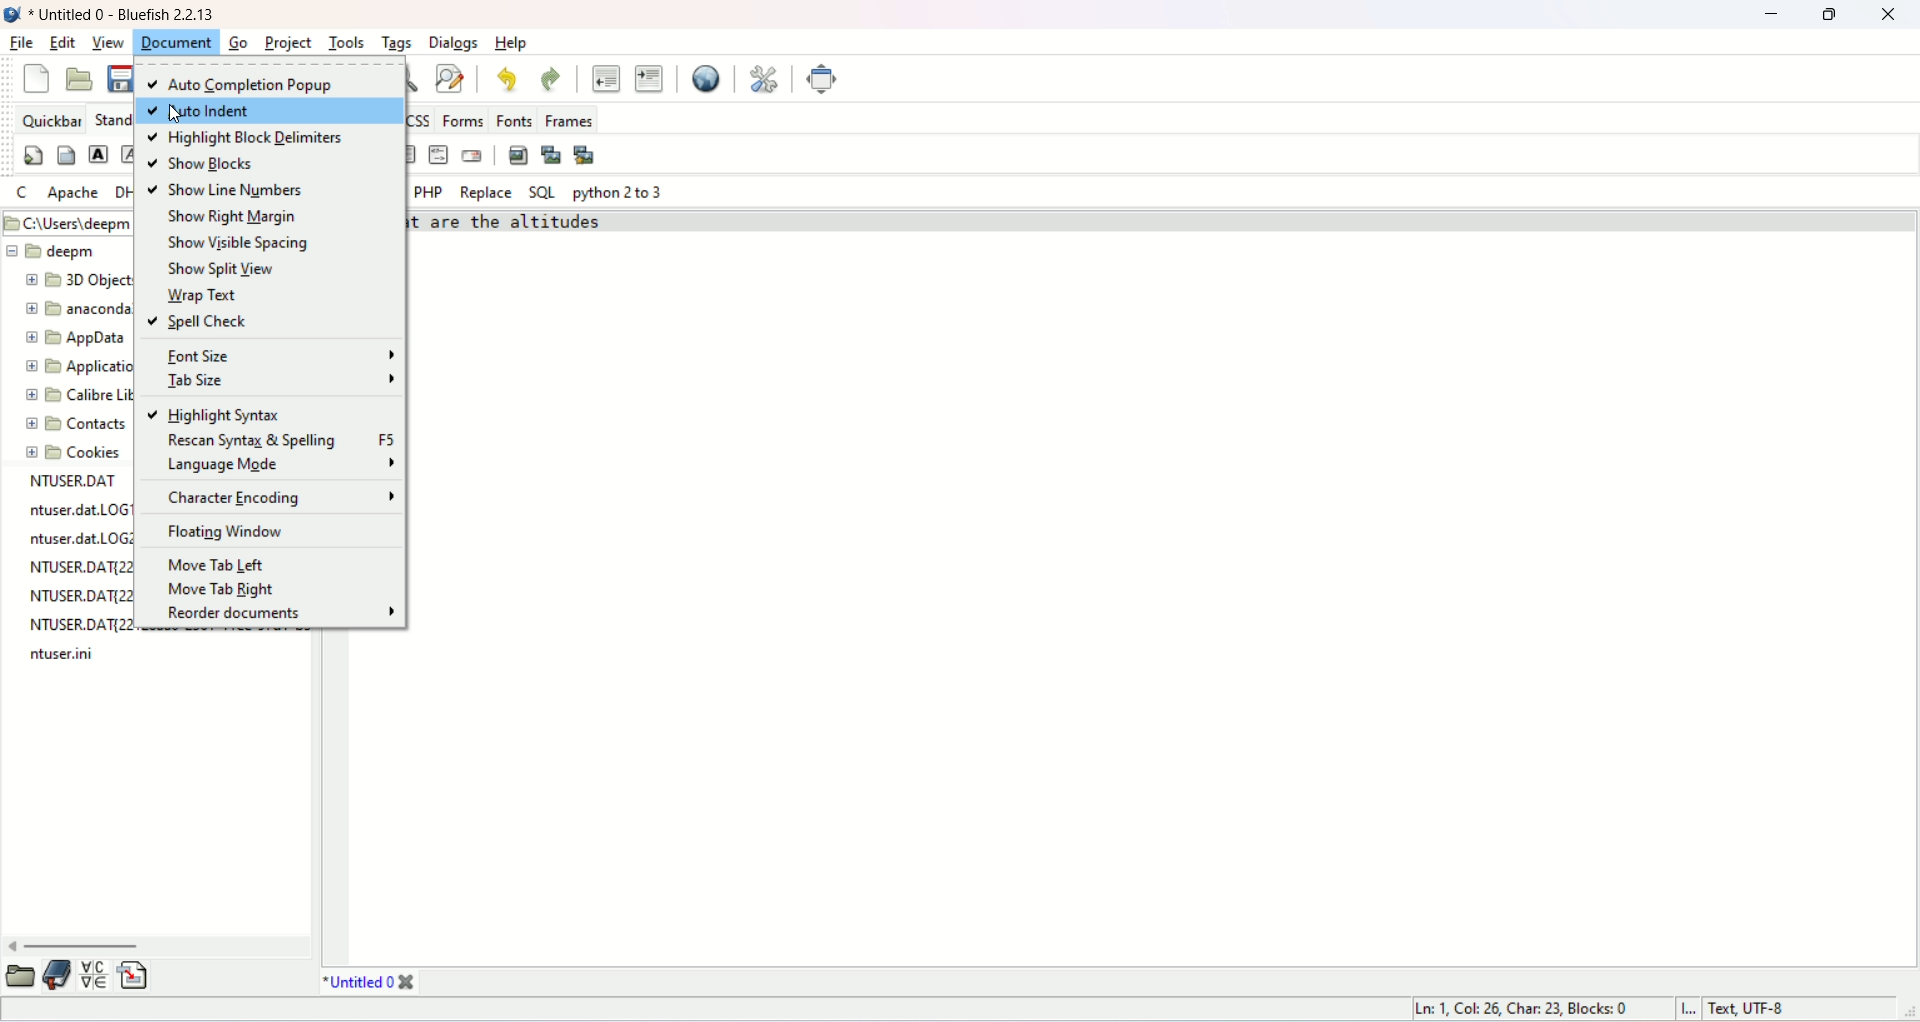 This screenshot has width=1920, height=1022. What do you see at coordinates (439, 154) in the screenshot?
I see `HTML comment` at bounding box center [439, 154].